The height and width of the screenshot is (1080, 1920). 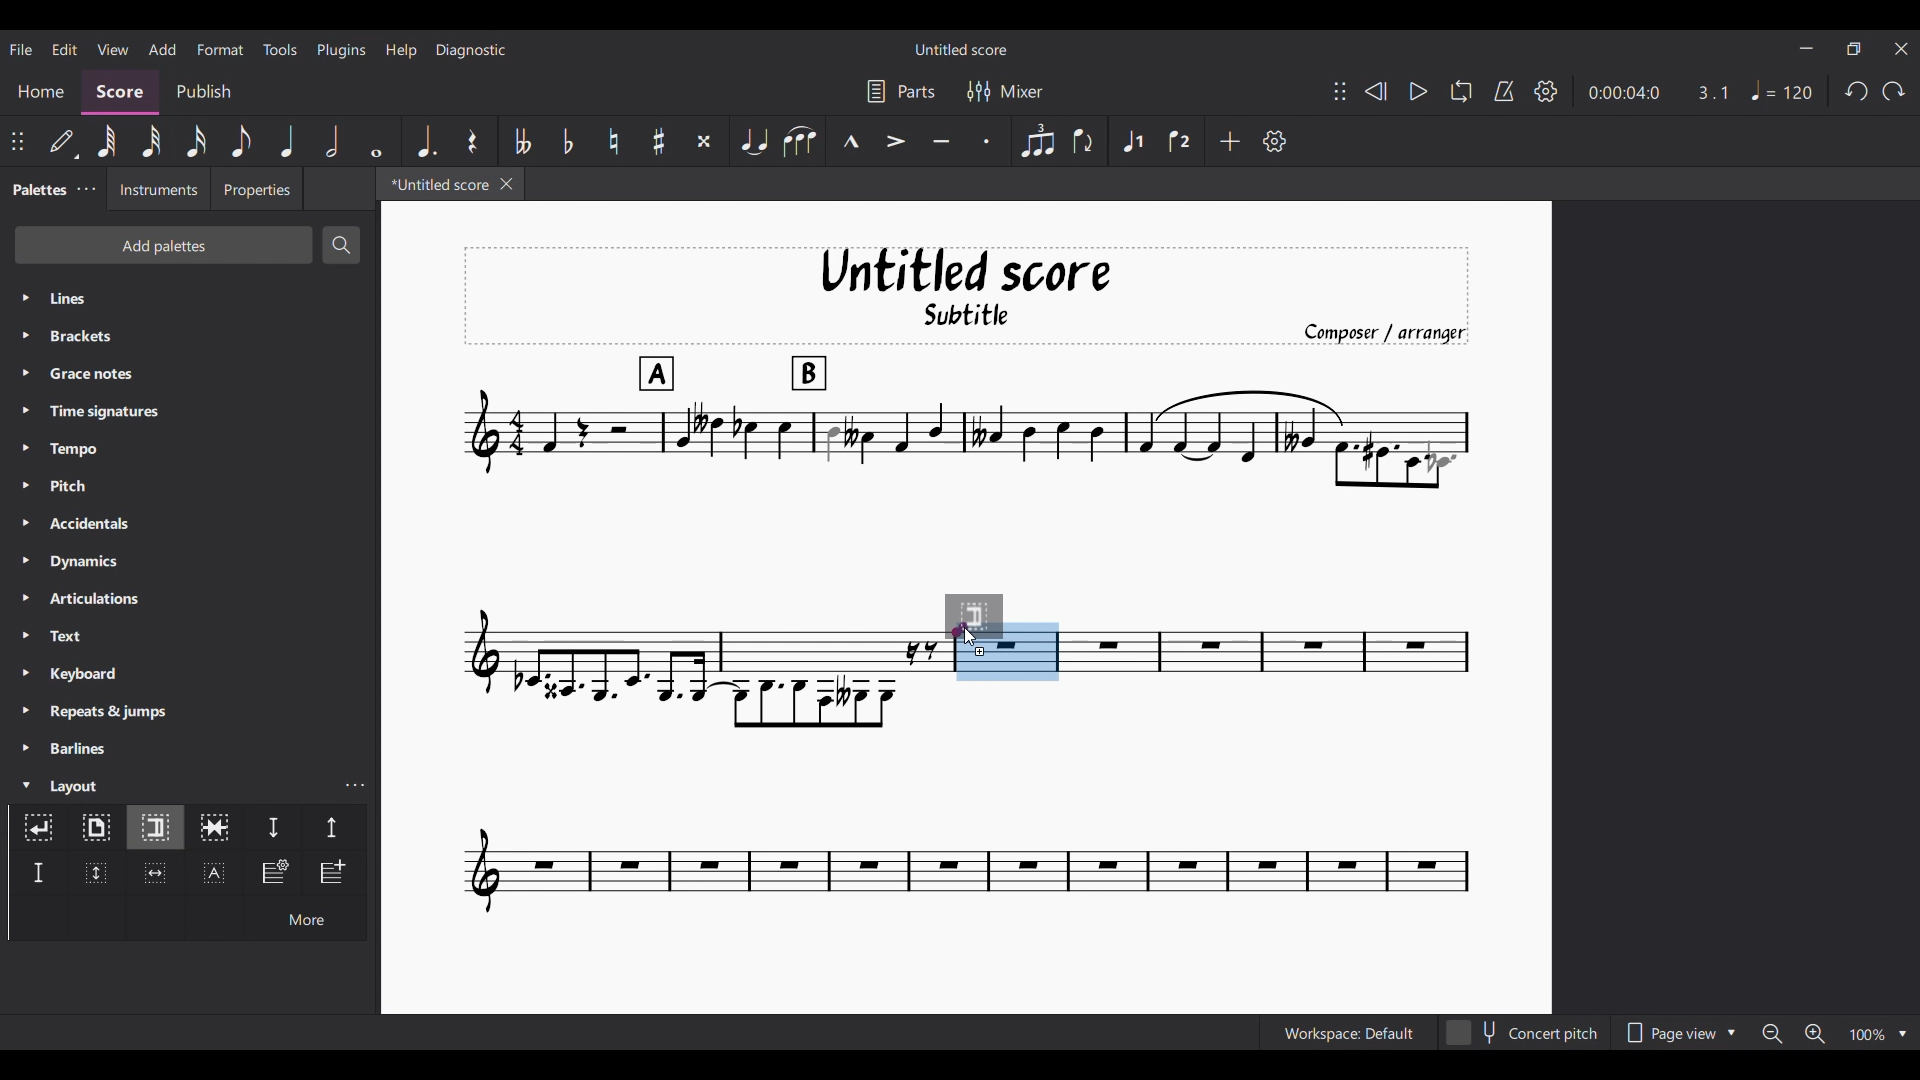 What do you see at coordinates (190, 449) in the screenshot?
I see `Tempo` at bounding box center [190, 449].